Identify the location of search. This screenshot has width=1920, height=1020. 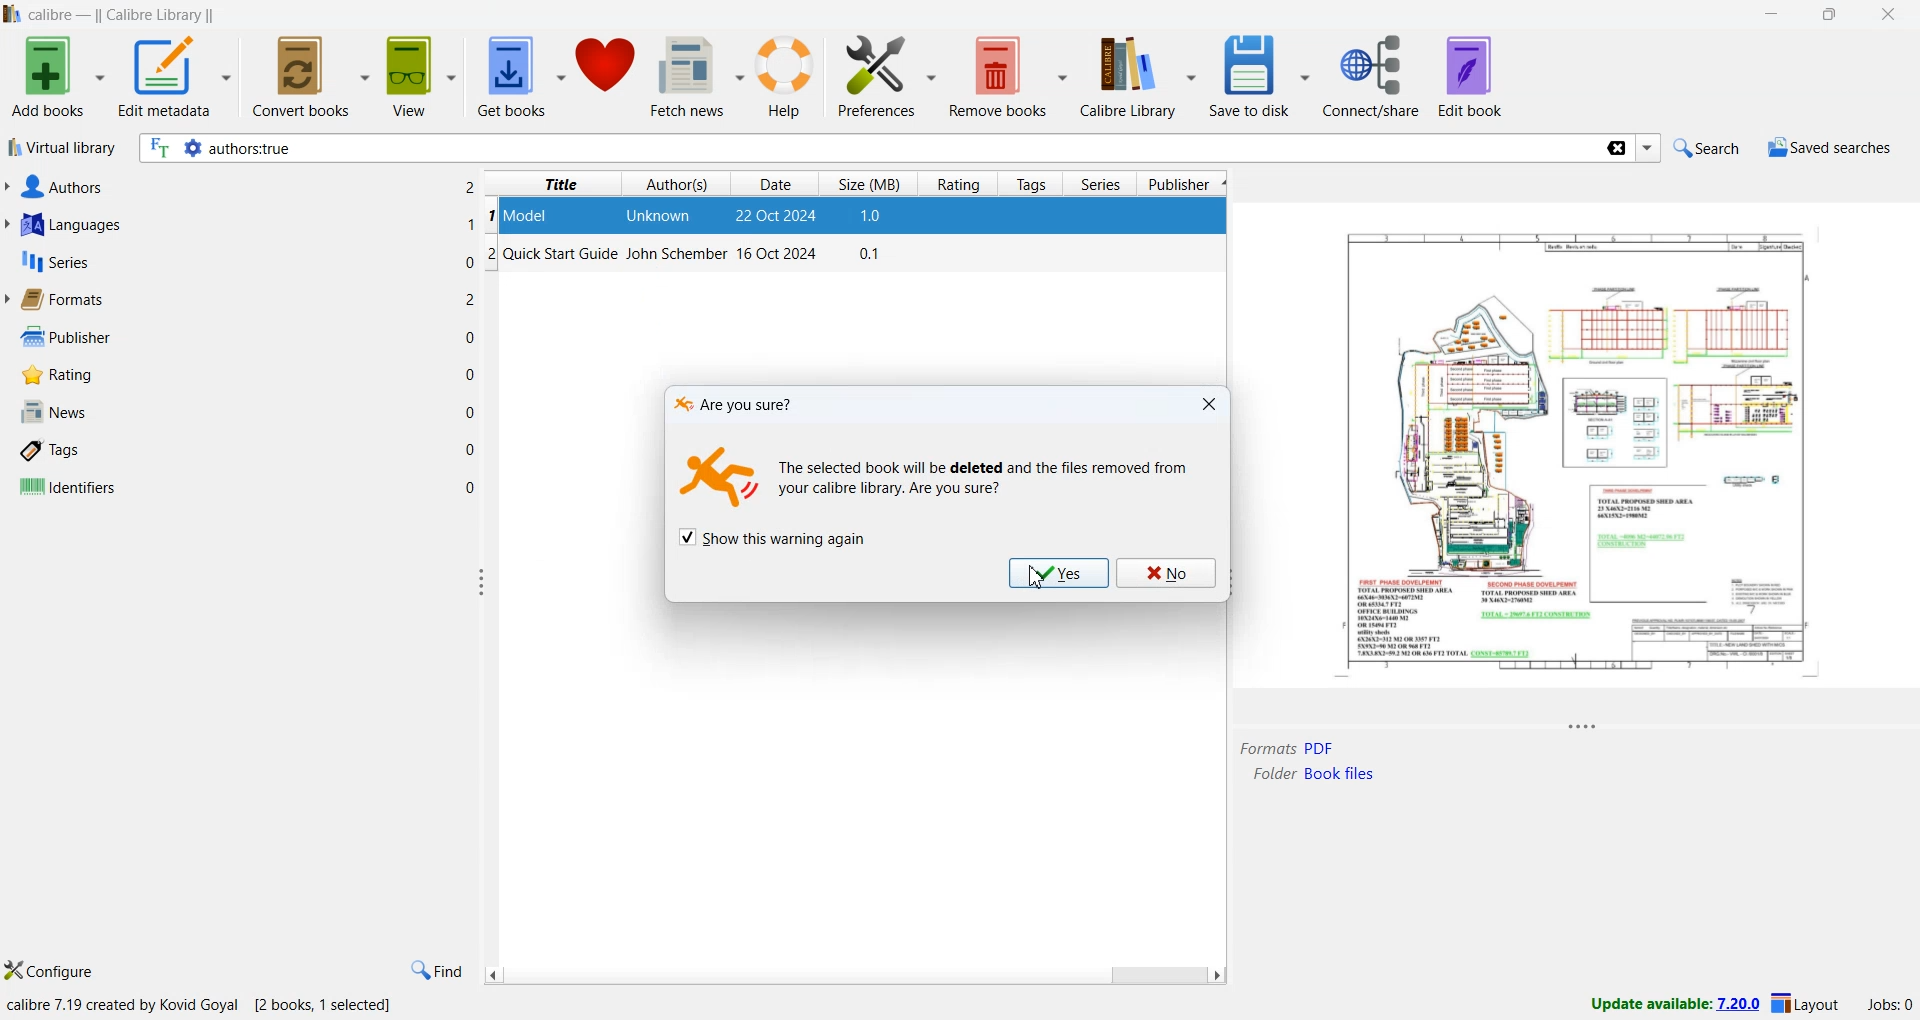
(1703, 147).